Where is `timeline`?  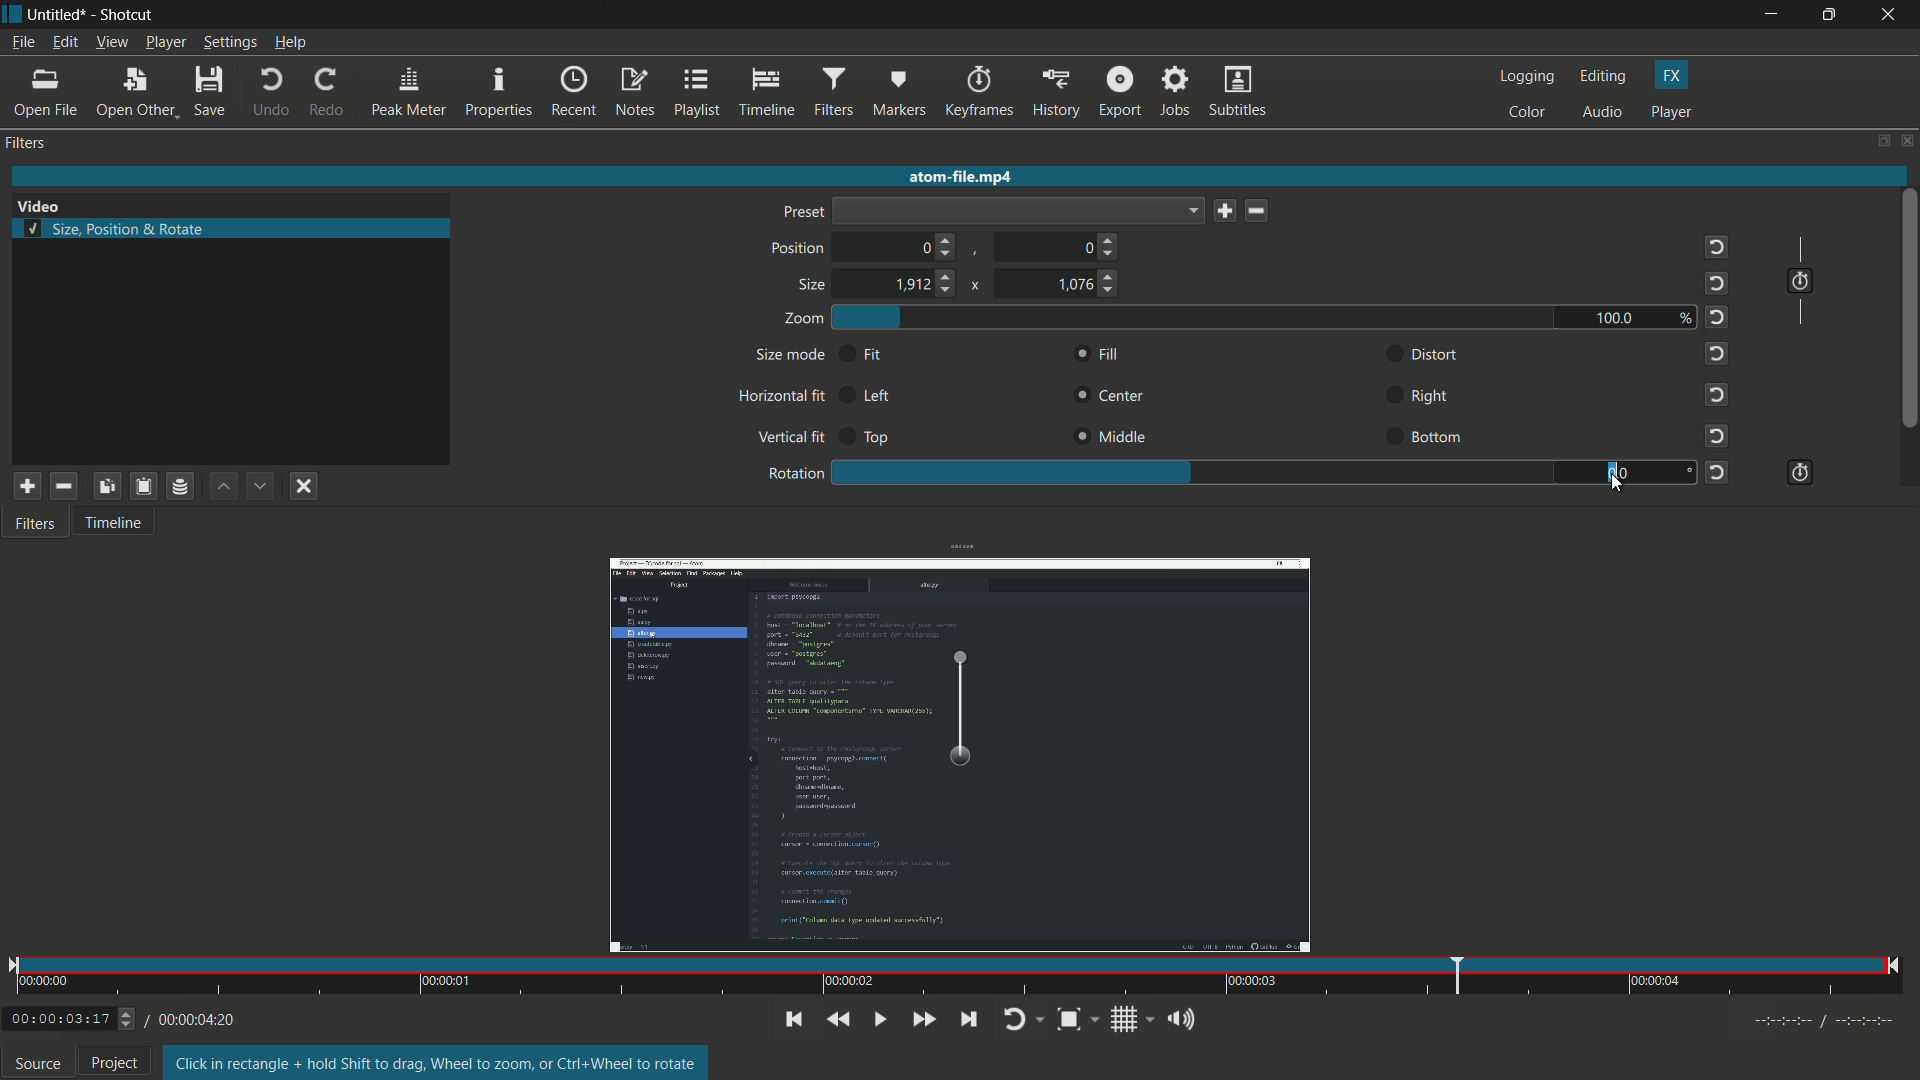 timeline is located at coordinates (764, 93).